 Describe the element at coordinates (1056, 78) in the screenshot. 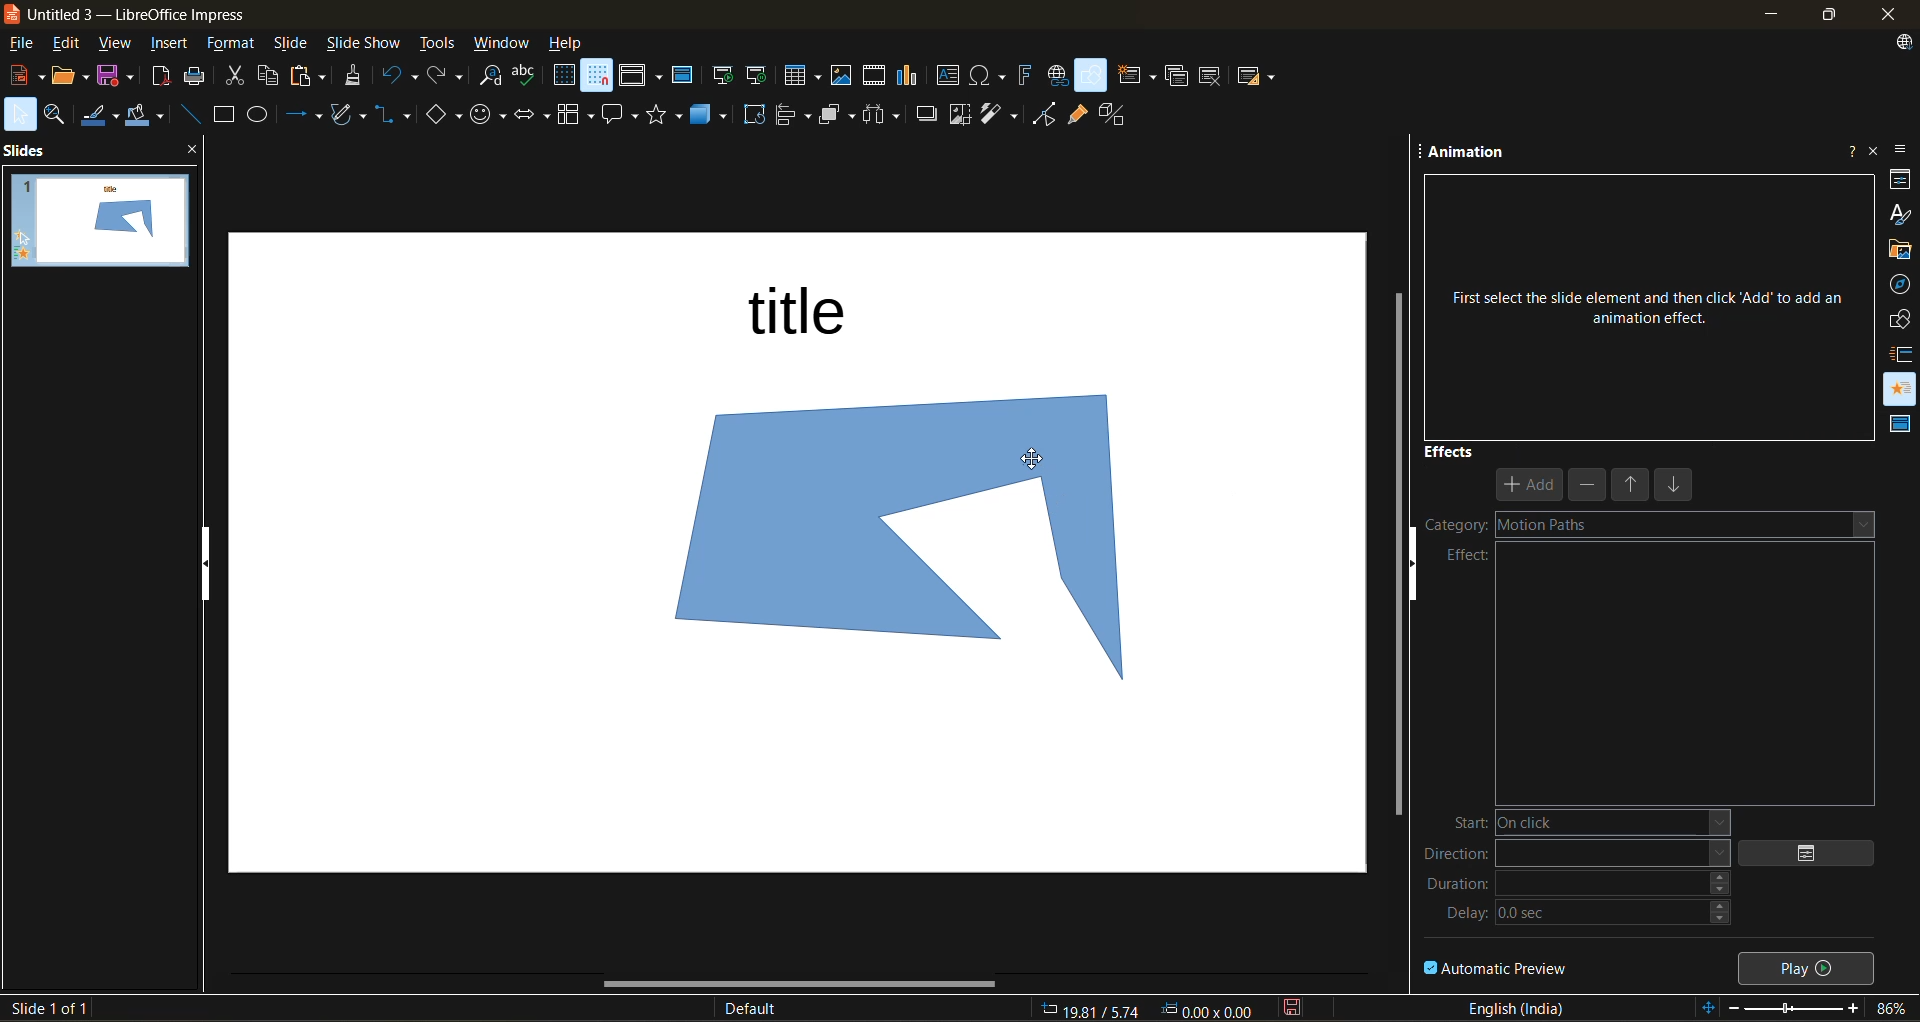

I see `insert hyperlink` at that location.